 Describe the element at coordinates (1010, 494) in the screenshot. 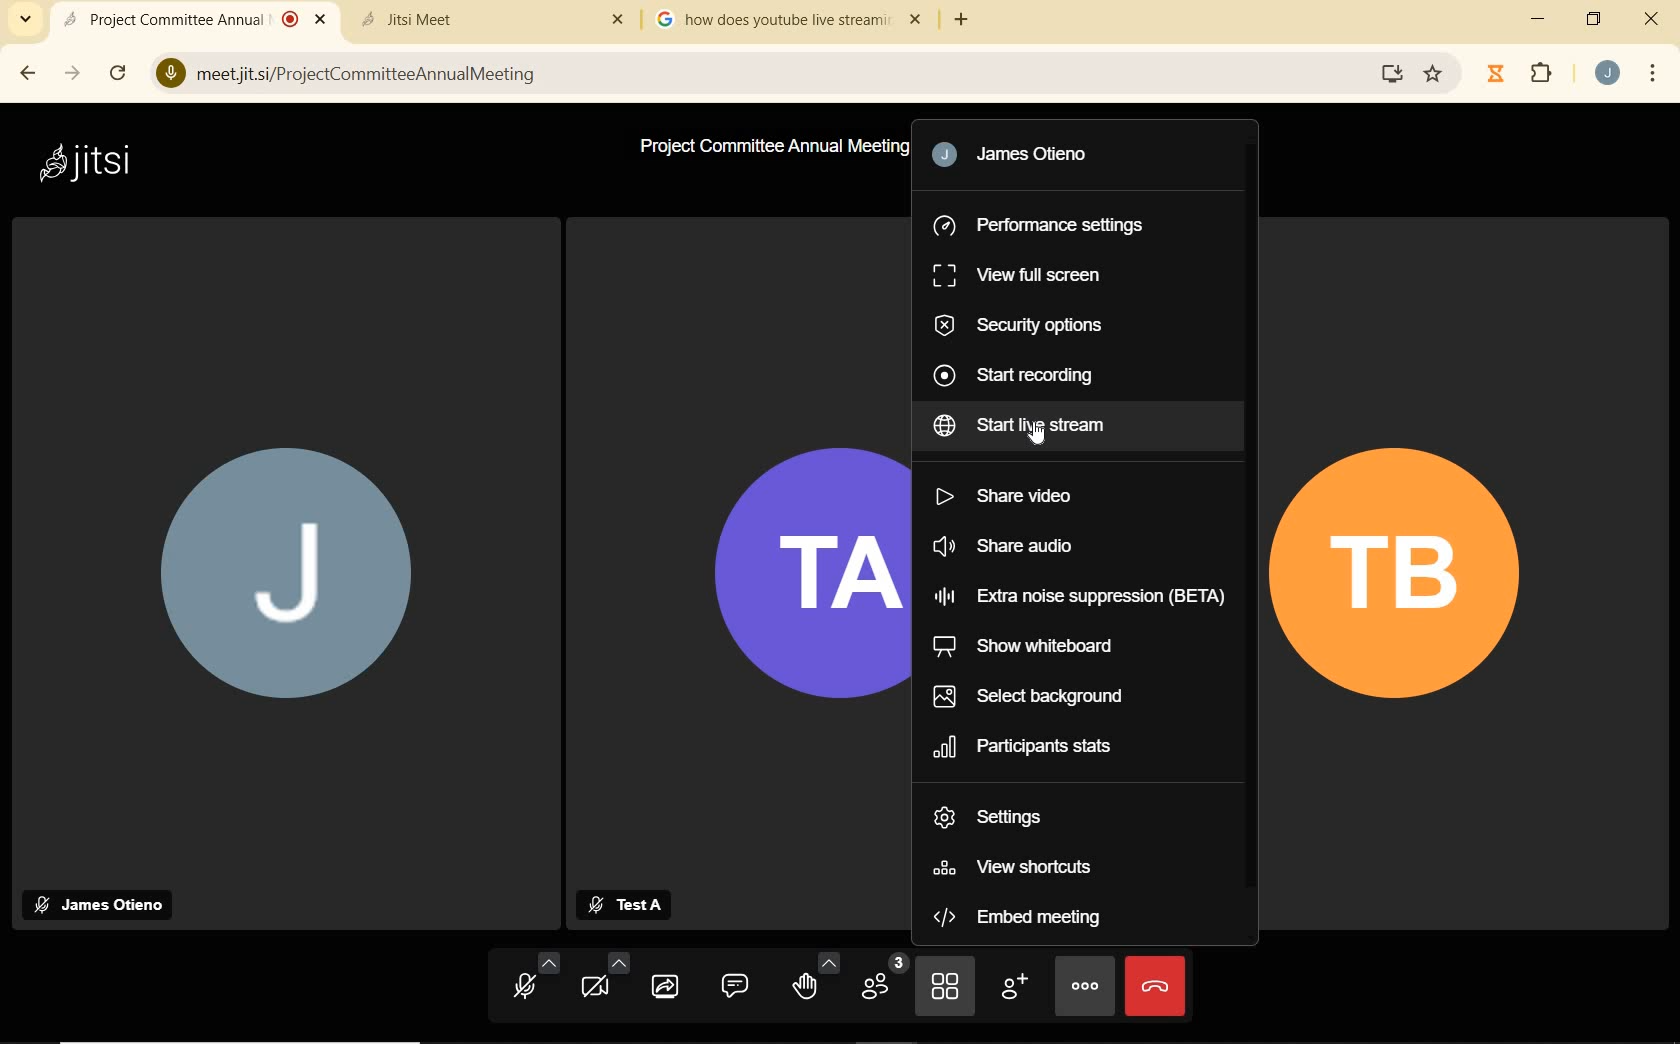

I see `share video` at that location.